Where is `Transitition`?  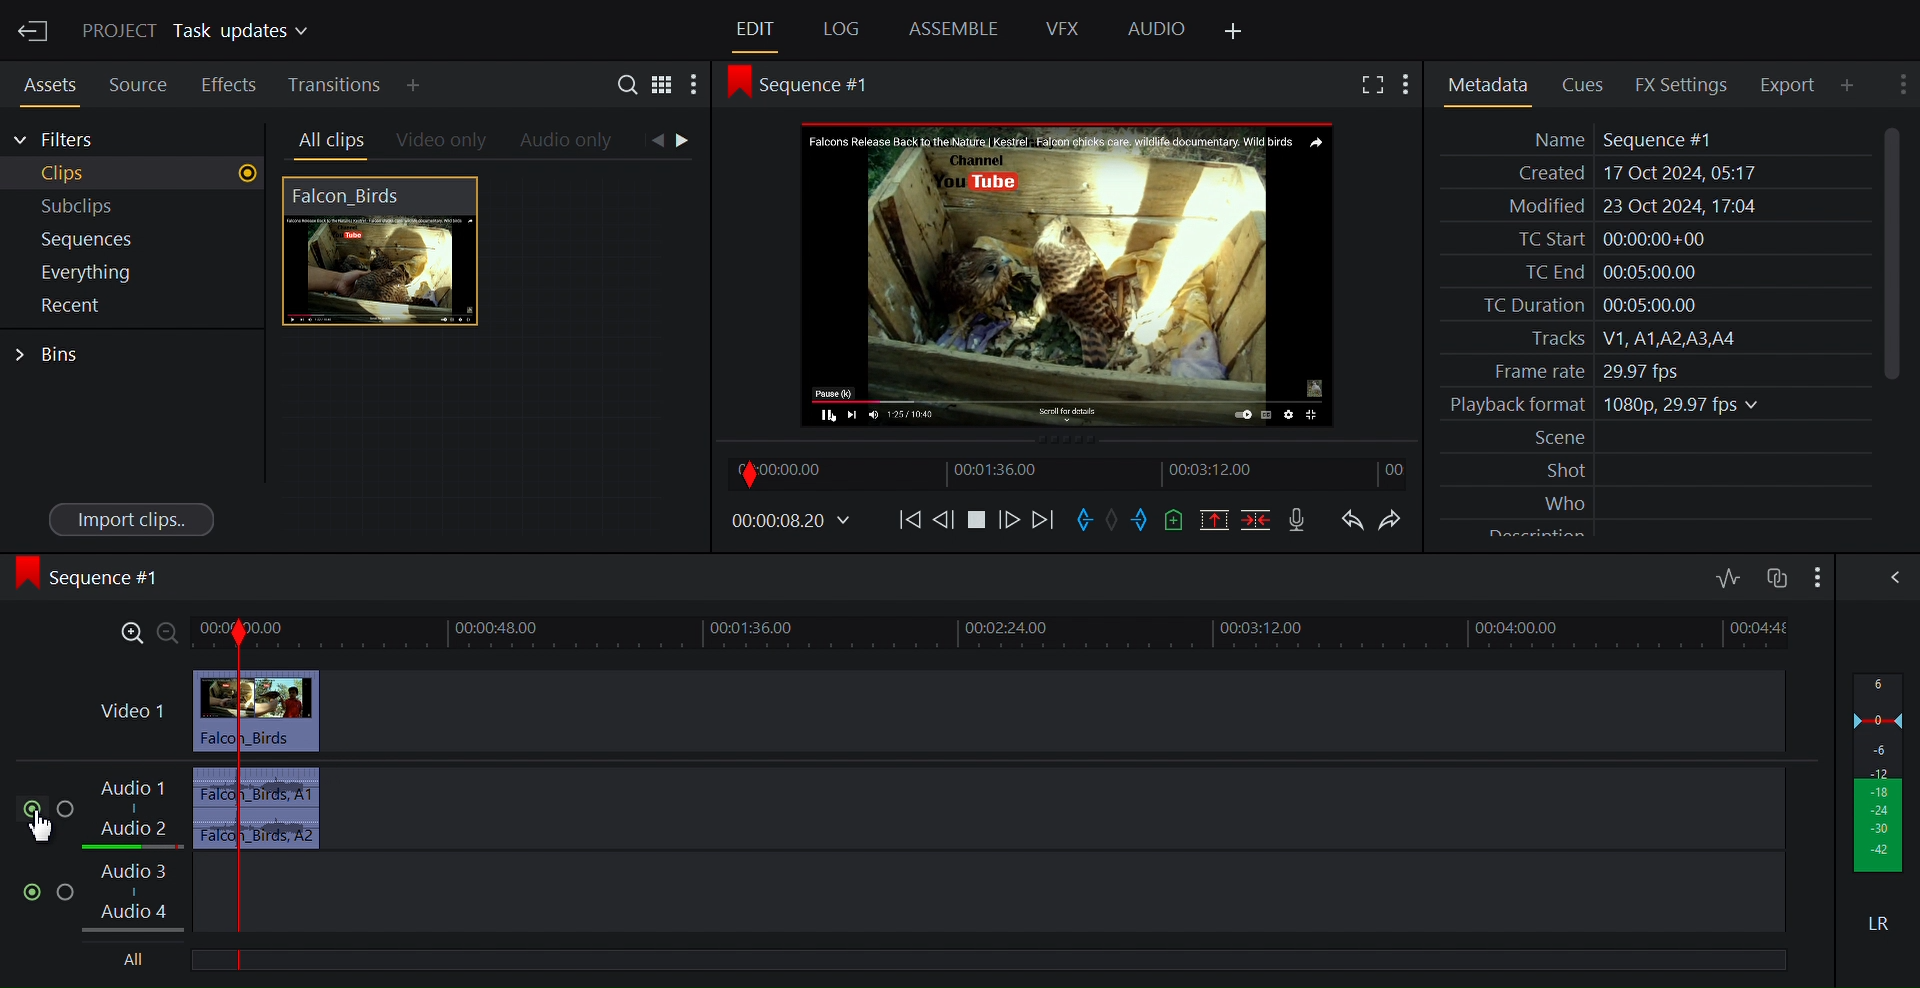
Transitition is located at coordinates (337, 85).